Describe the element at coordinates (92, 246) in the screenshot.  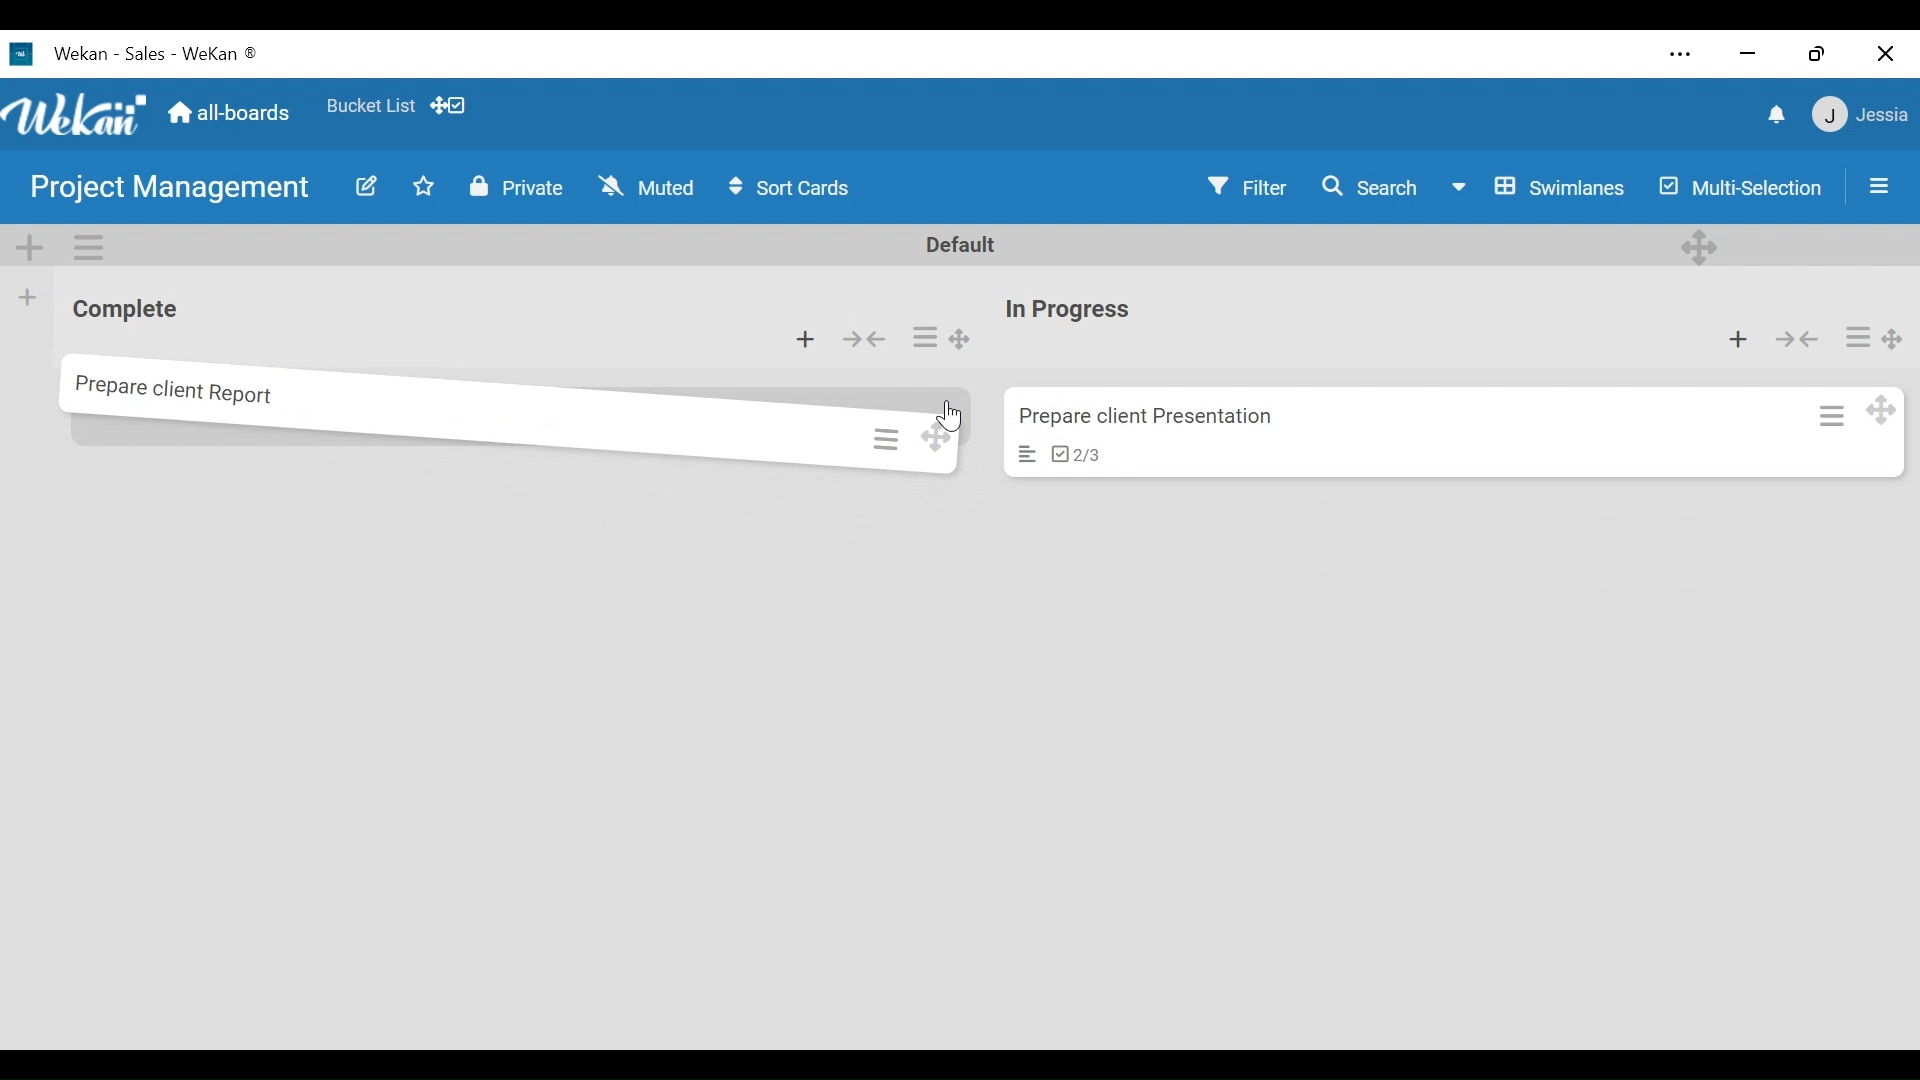
I see `Swimlane actions` at that location.